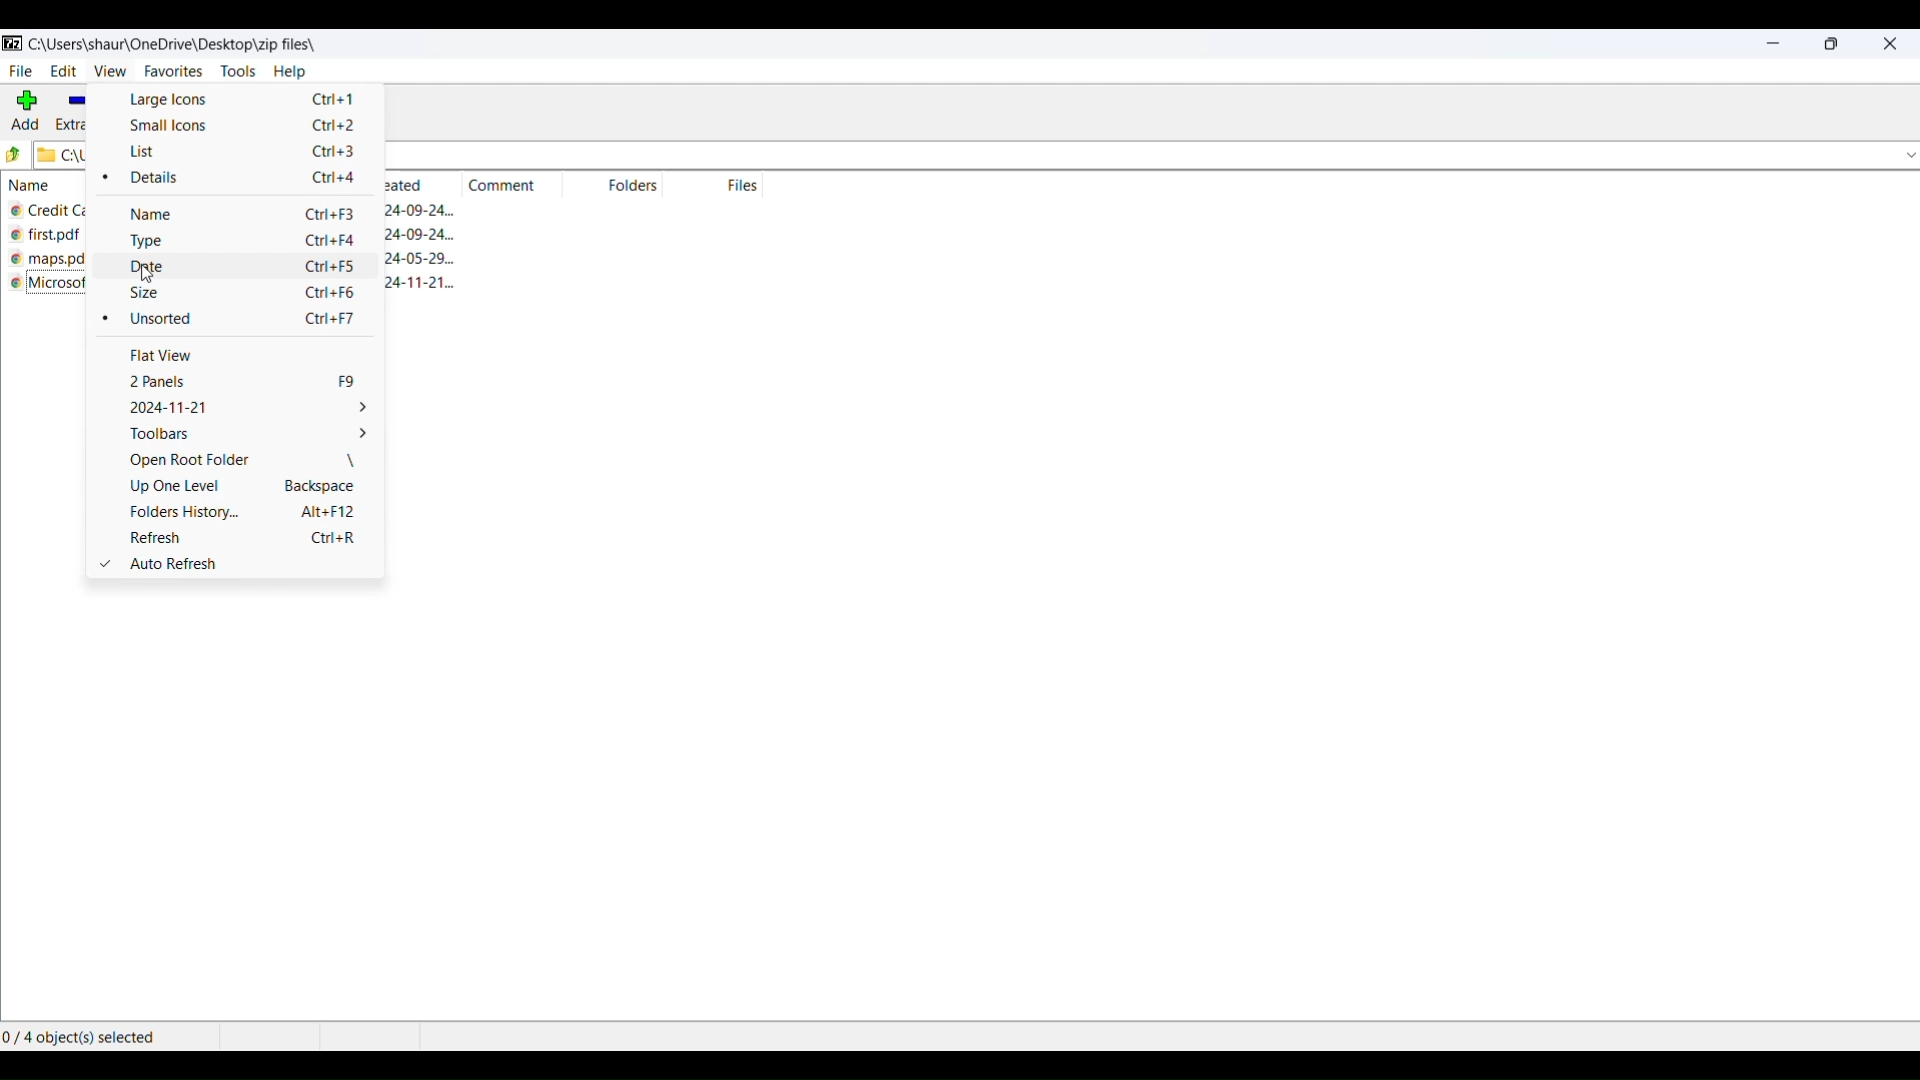  Describe the element at coordinates (251, 383) in the screenshot. I see `2 panels` at that location.